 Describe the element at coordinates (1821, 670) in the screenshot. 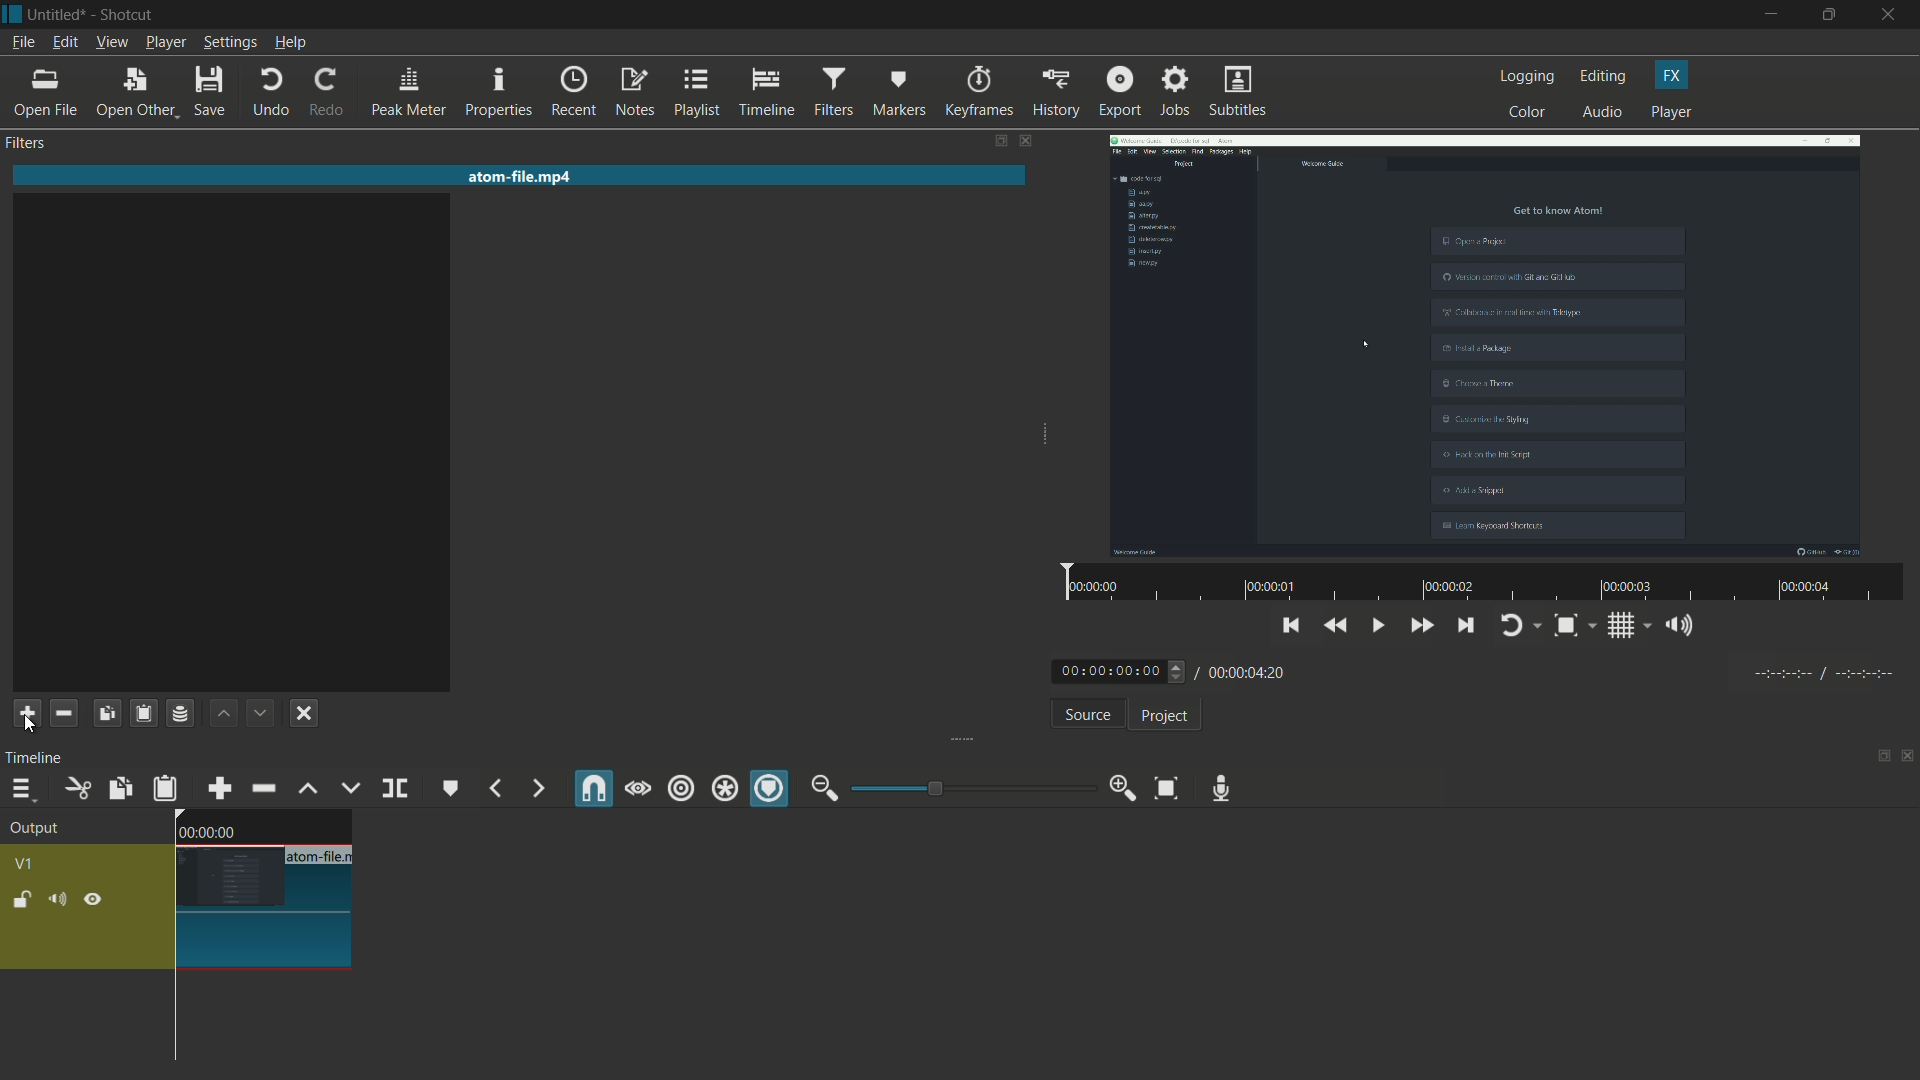

I see `timecodes` at that location.